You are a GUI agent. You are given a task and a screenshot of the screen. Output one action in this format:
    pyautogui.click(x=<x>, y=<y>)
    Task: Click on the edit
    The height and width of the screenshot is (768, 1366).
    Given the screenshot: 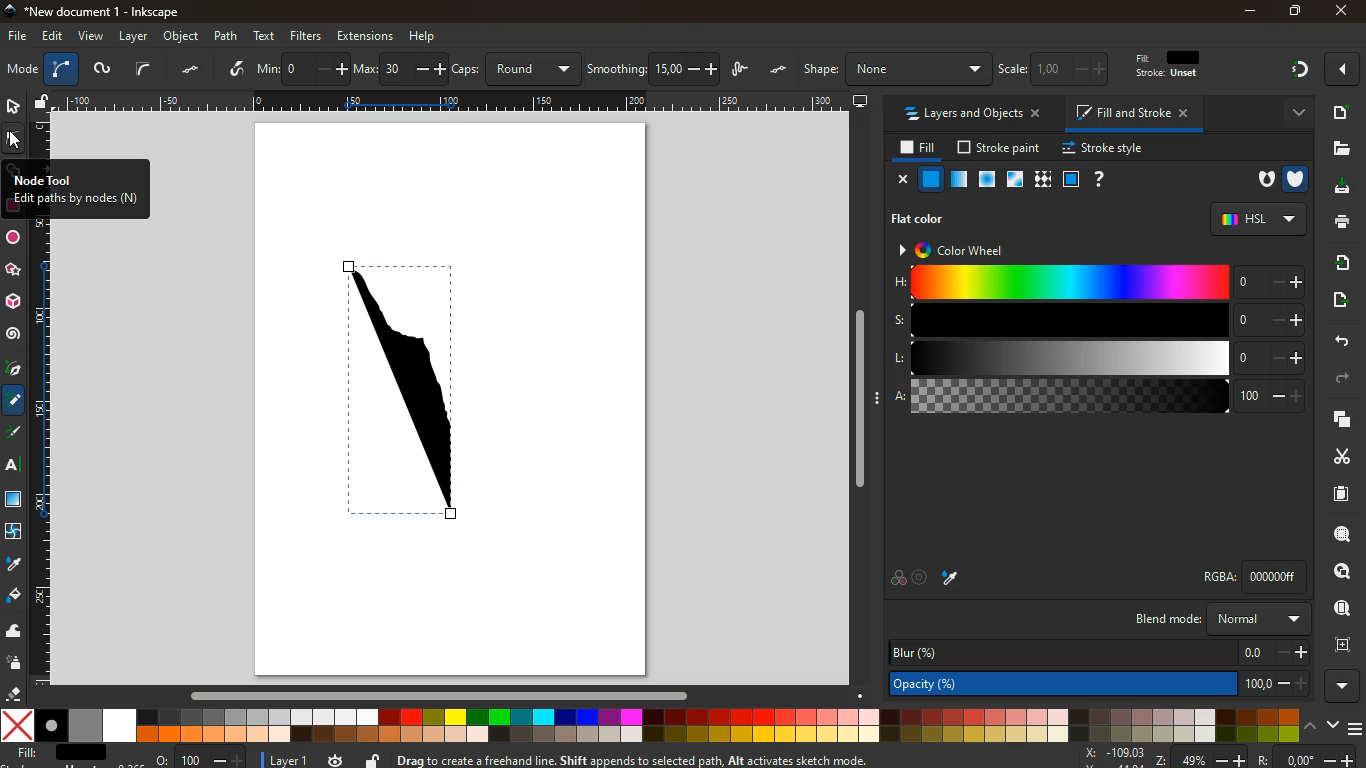 What is the action you would take?
    pyautogui.click(x=1163, y=69)
    